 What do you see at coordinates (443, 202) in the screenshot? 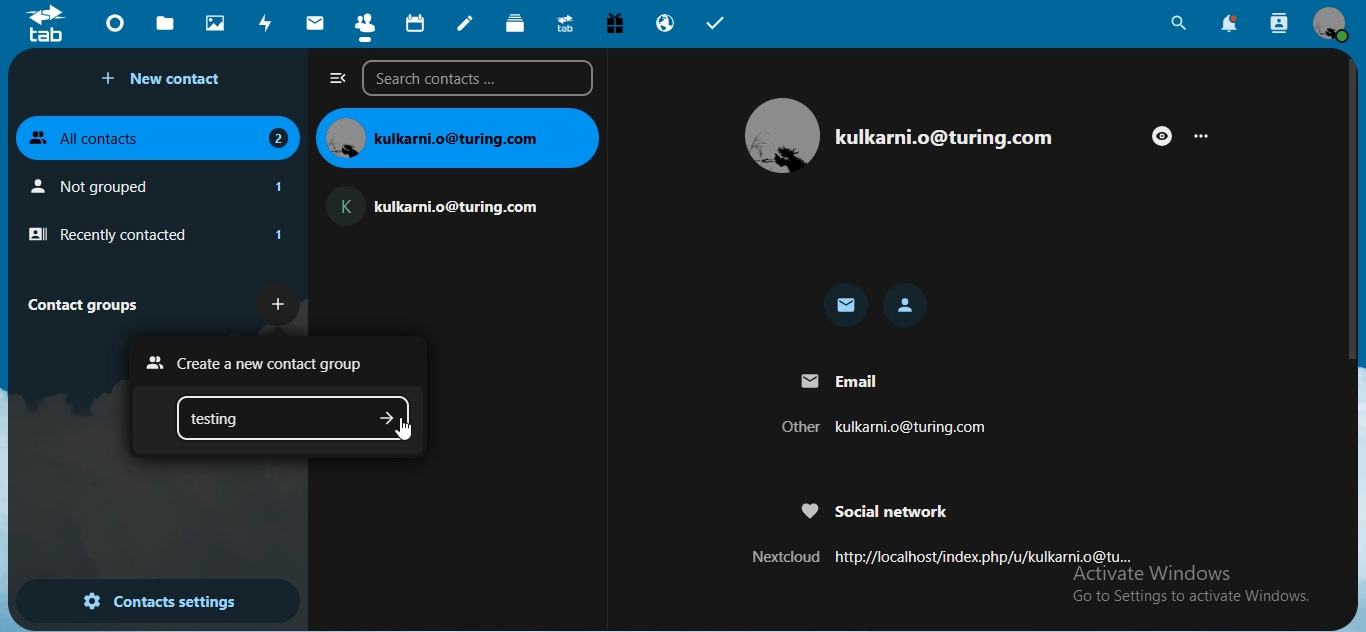
I see `kulkarni.o@turing.com` at bounding box center [443, 202].